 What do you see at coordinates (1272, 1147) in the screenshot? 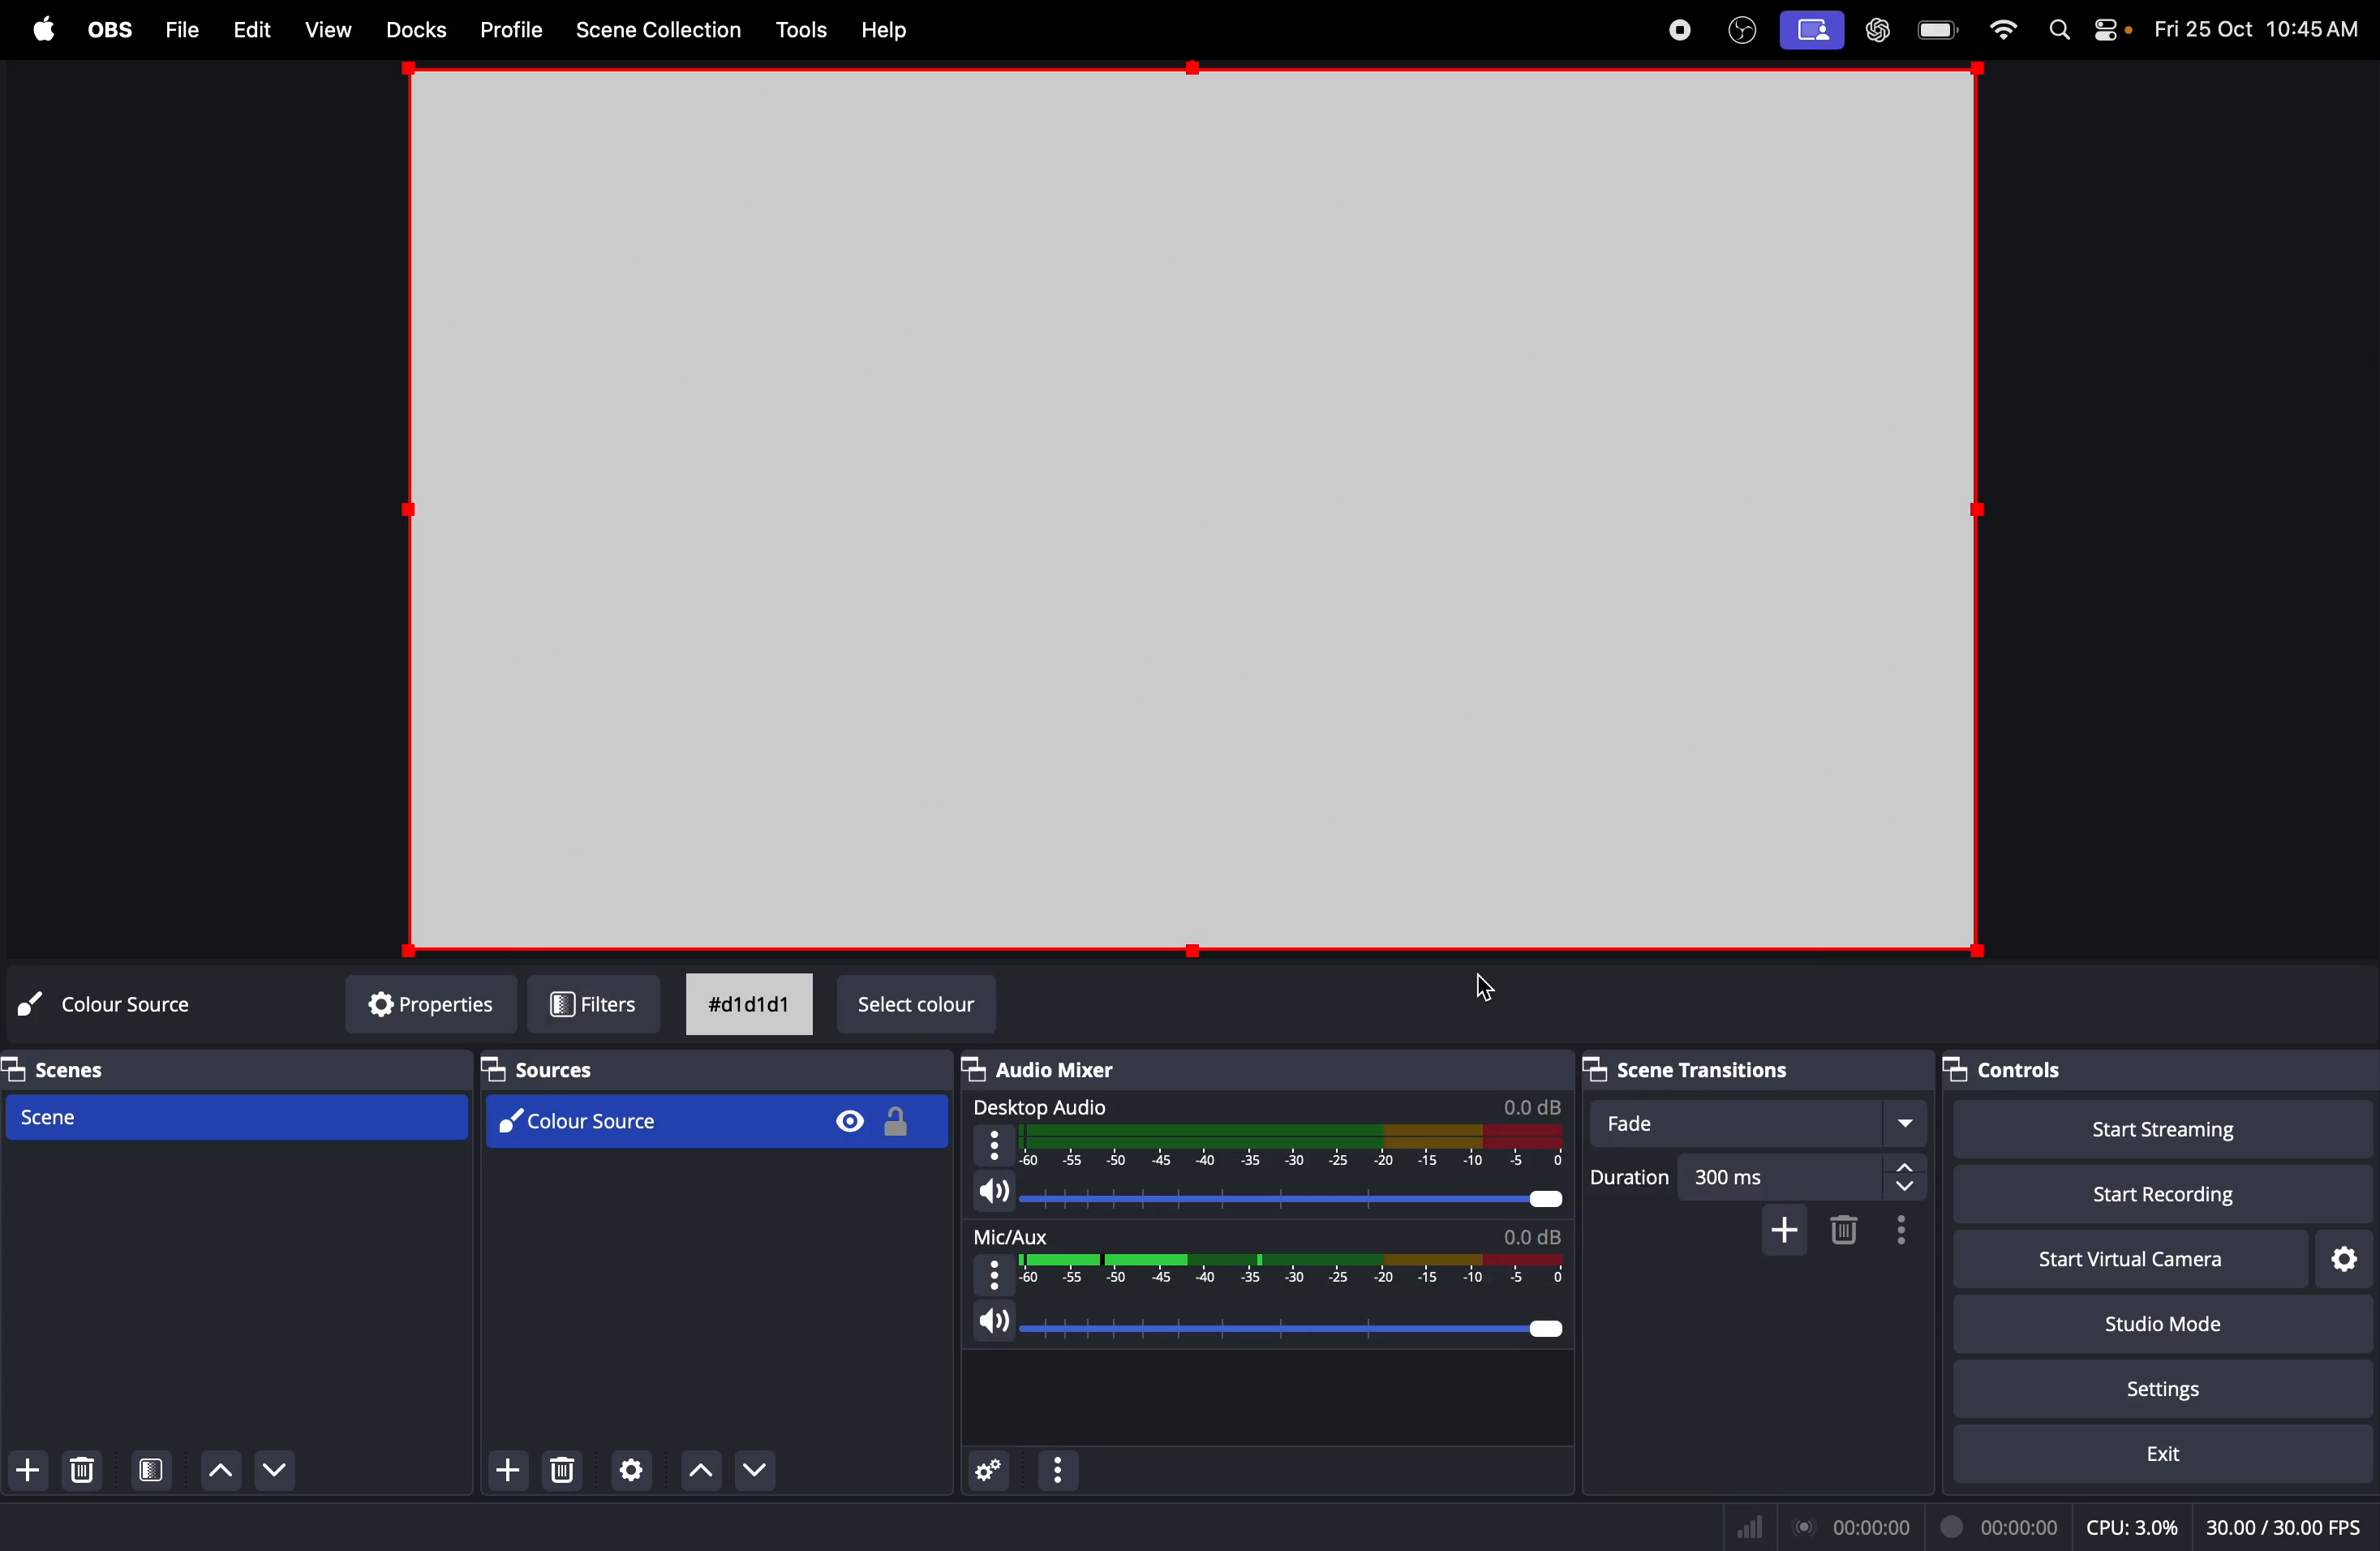
I see `desktop audio` at bounding box center [1272, 1147].